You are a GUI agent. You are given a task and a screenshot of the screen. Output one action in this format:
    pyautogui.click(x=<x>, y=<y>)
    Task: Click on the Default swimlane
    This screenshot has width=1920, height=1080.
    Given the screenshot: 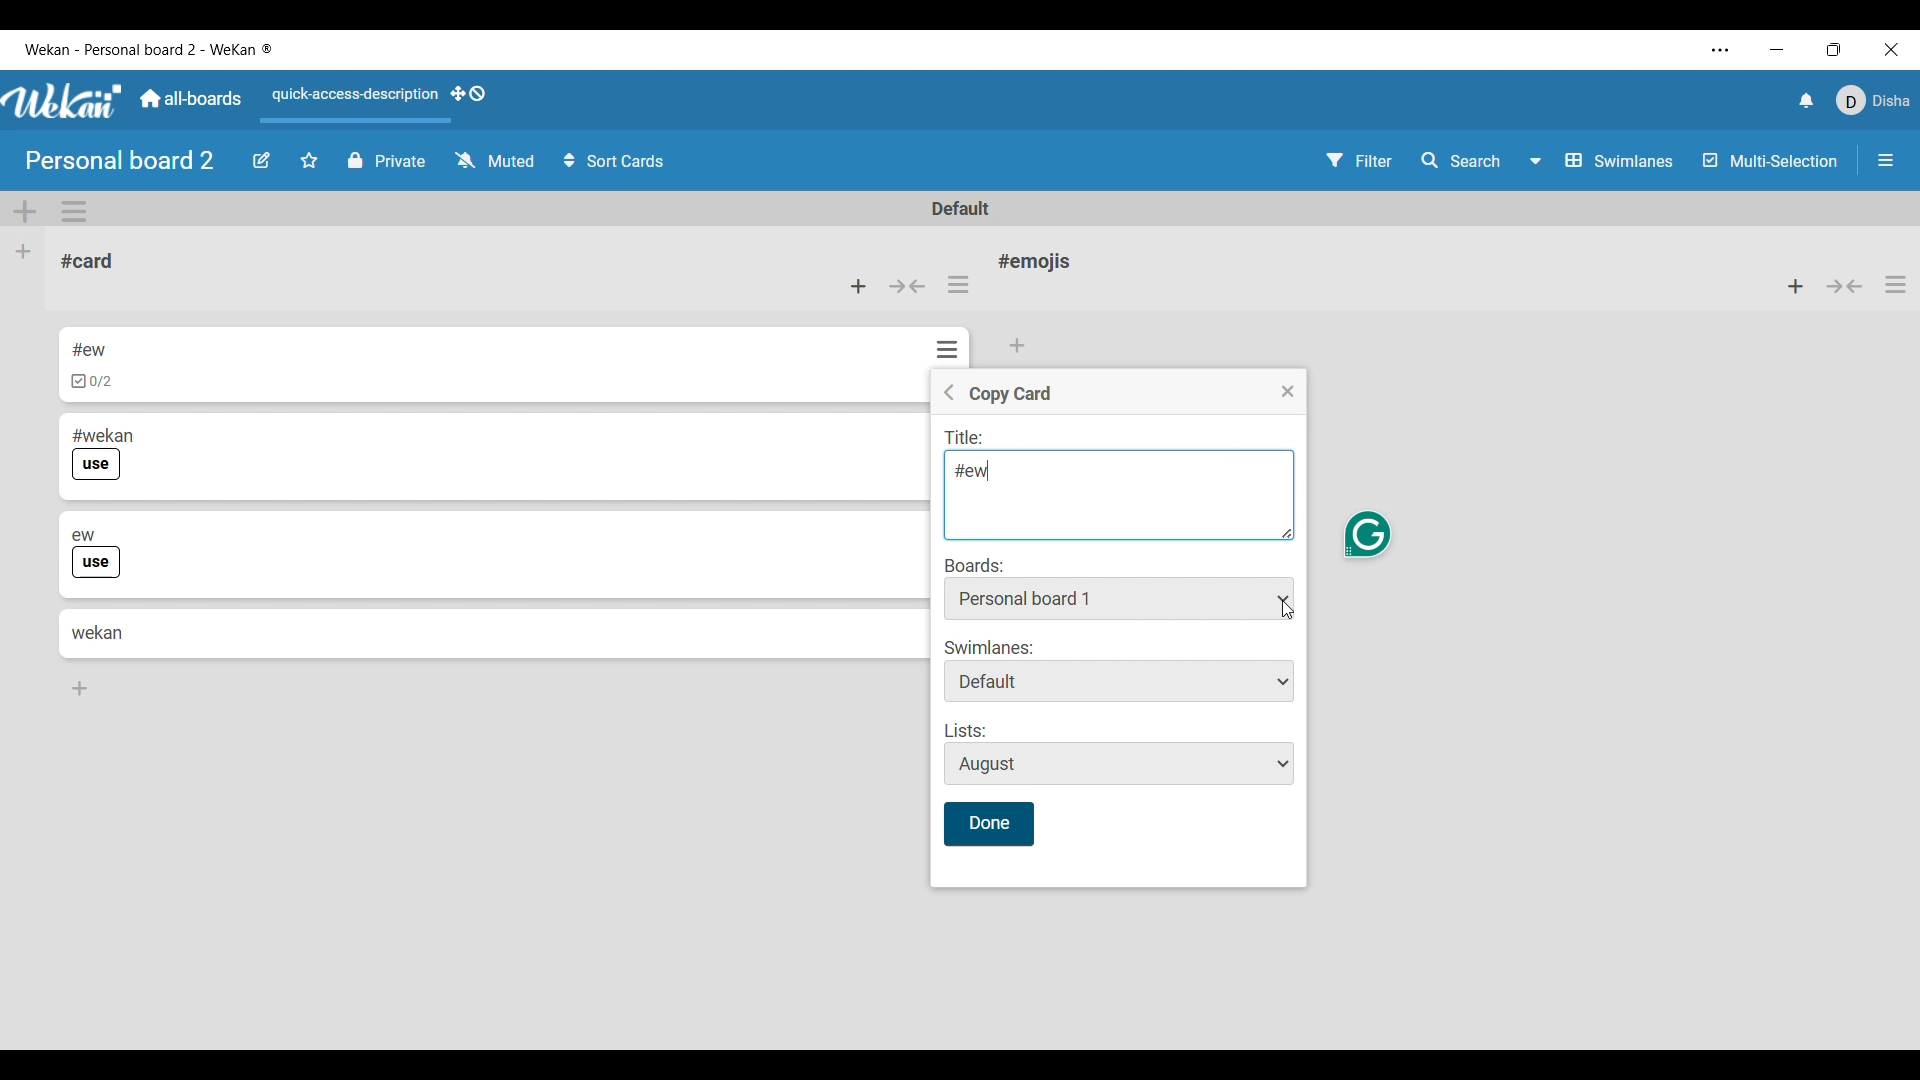 What is the action you would take?
    pyautogui.click(x=962, y=208)
    